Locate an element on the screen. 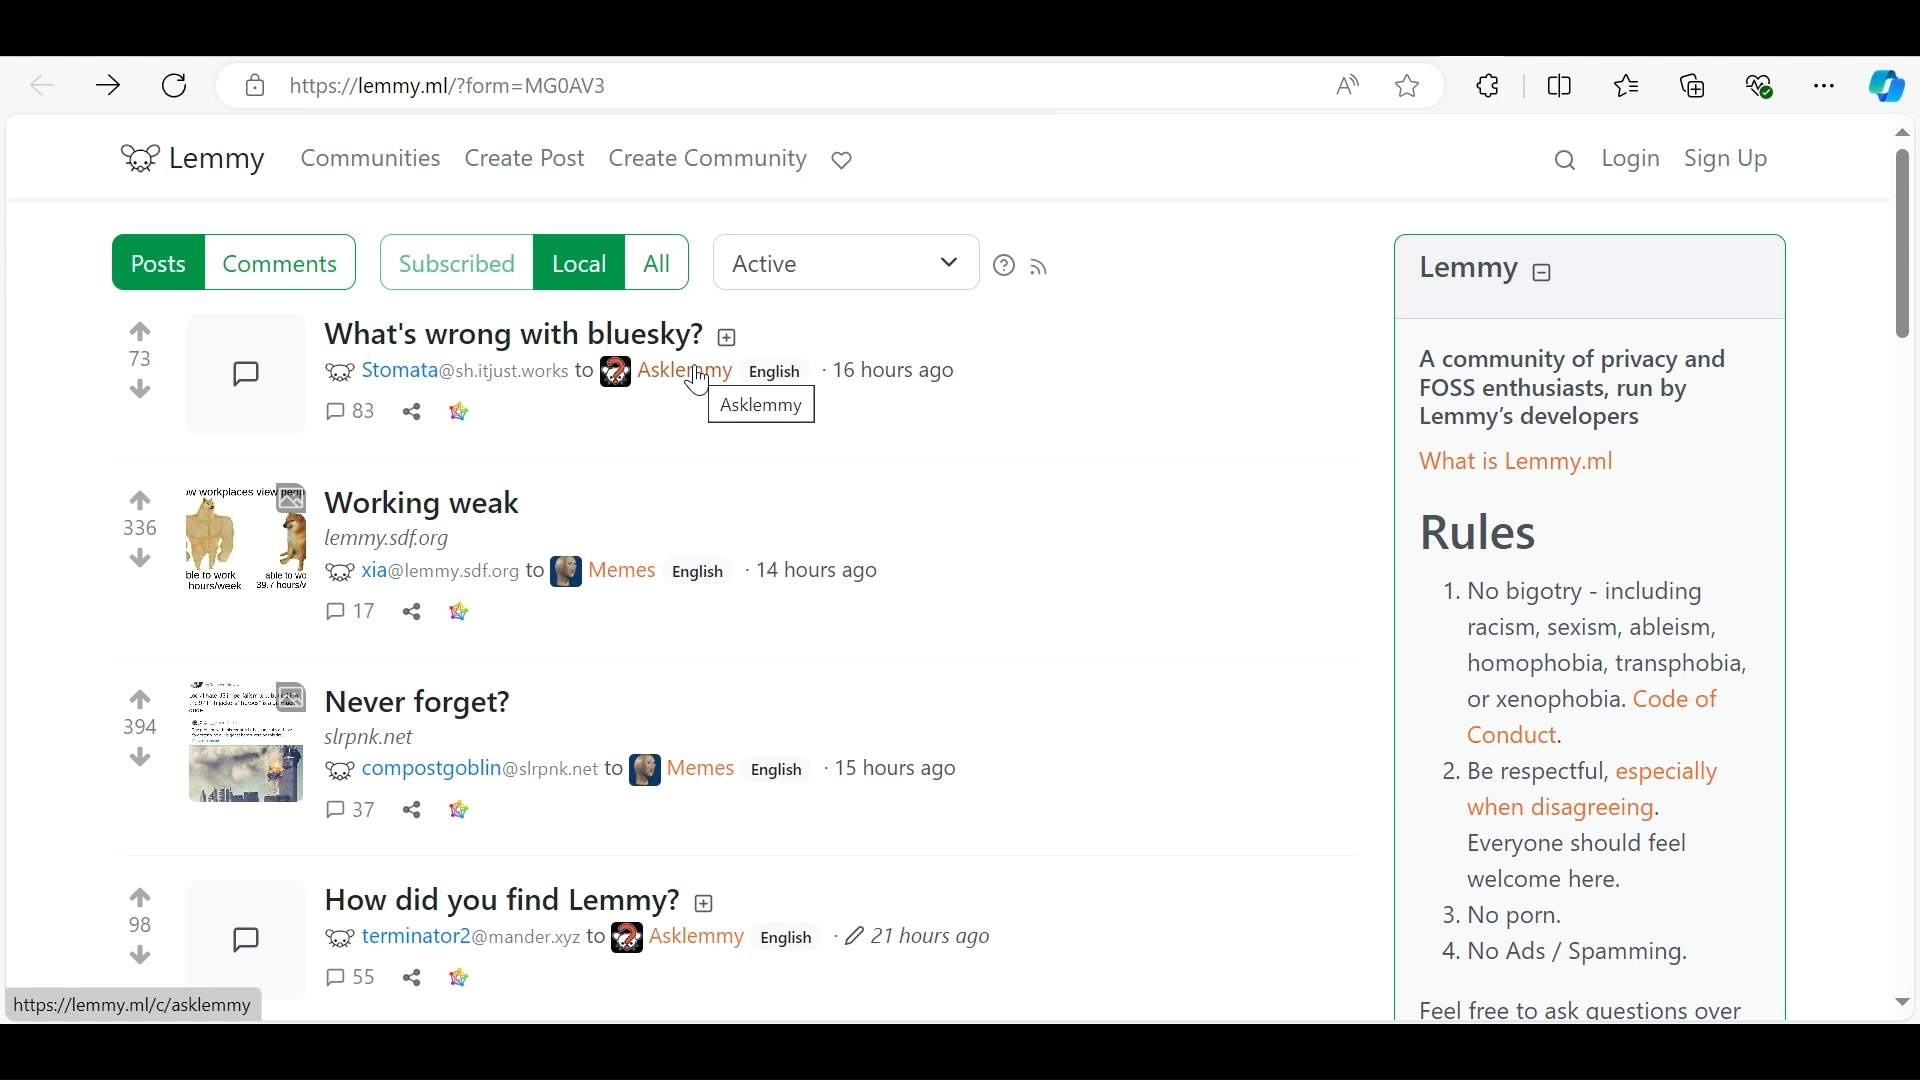 This screenshot has height=1080, width=1920. Share is located at coordinates (415, 811).